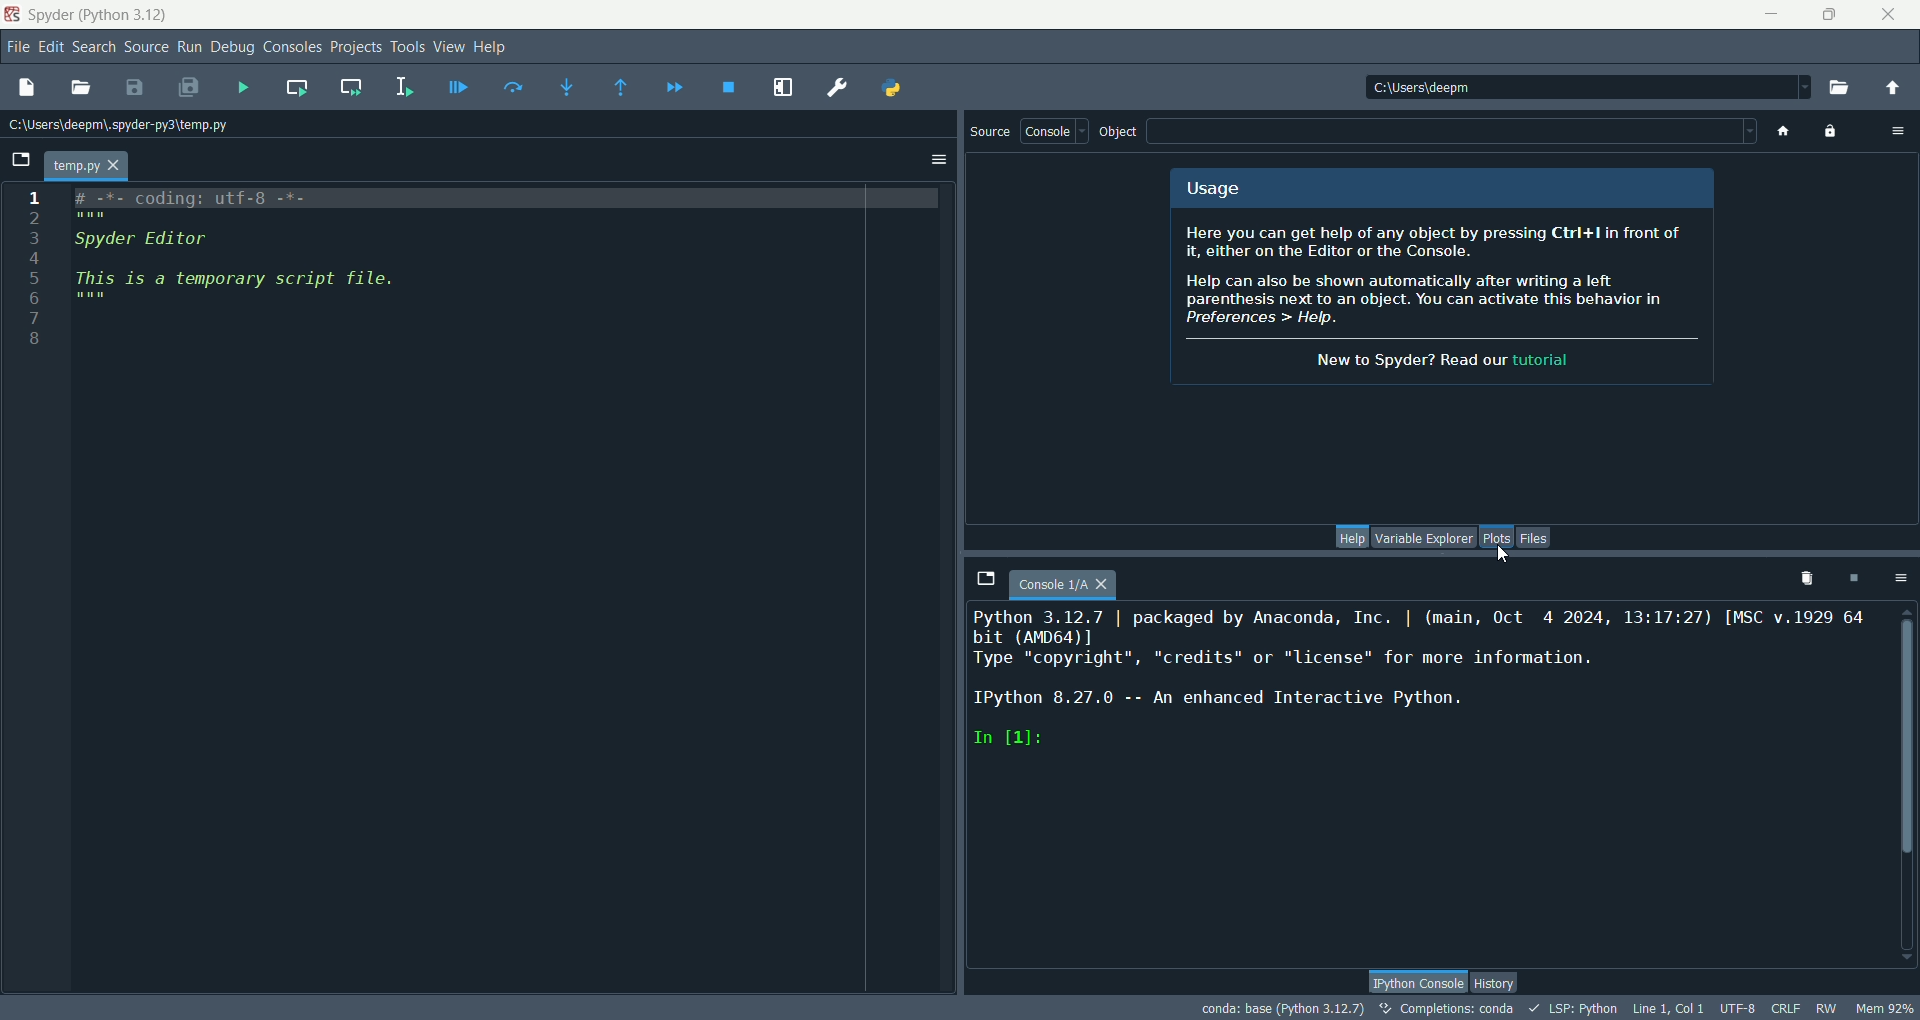 This screenshot has height=1020, width=1920. Describe the element at coordinates (1831, 13) in the screenshot. I see `maximize` at that location.